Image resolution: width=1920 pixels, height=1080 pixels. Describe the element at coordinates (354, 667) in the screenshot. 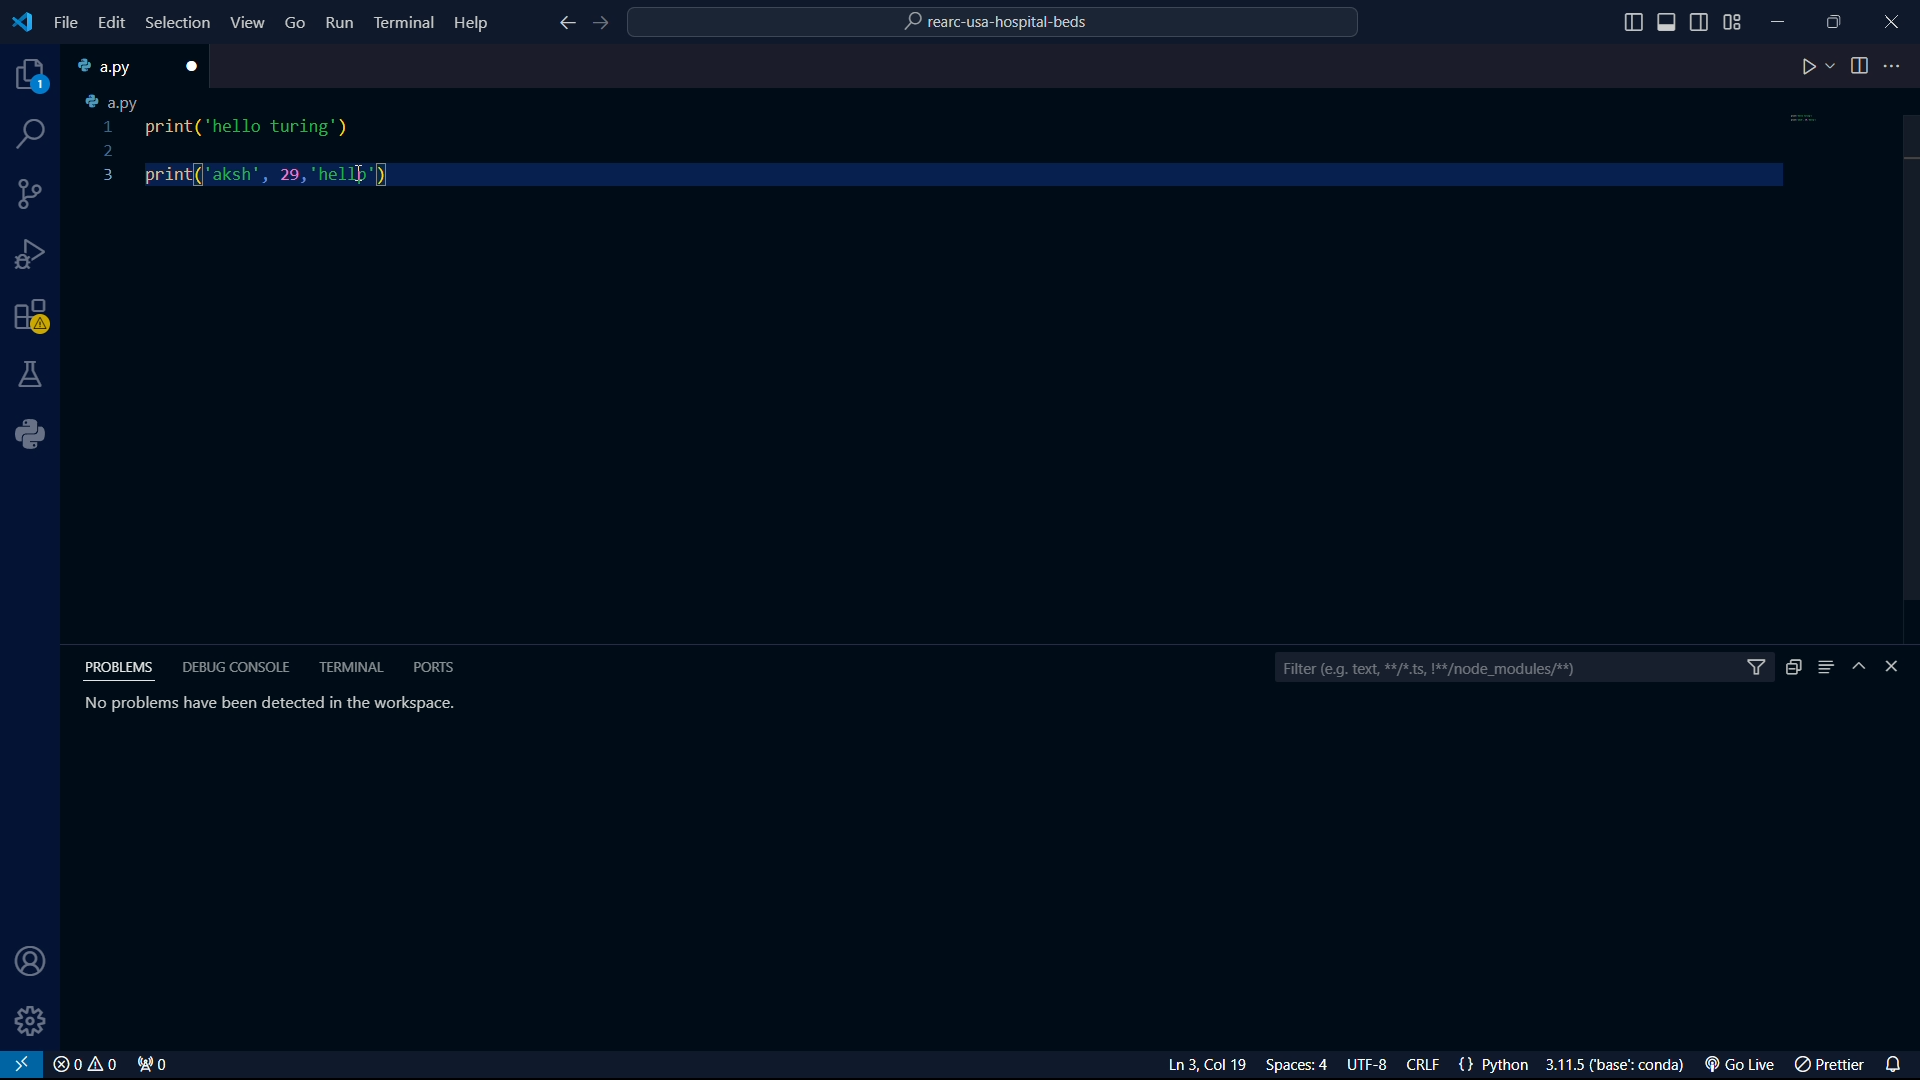

I see `terminal` at that location.